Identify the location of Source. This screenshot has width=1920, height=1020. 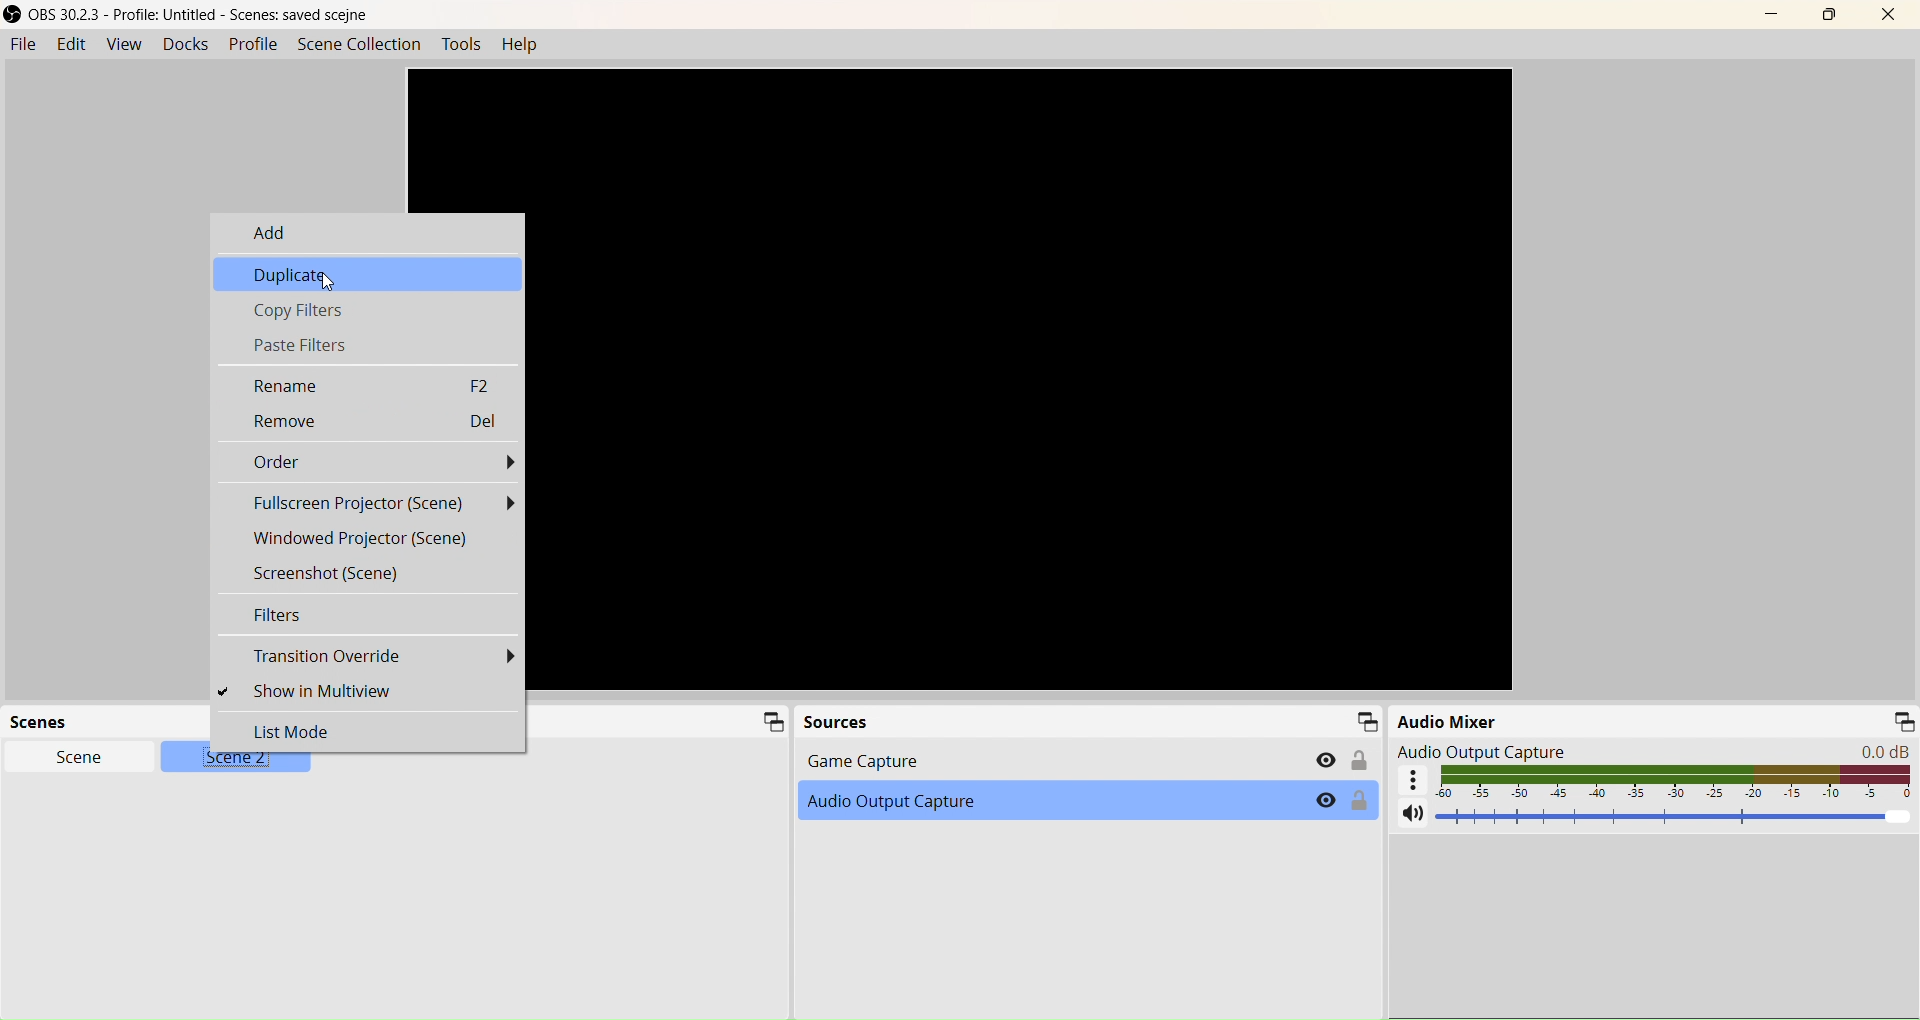
(836, 721).